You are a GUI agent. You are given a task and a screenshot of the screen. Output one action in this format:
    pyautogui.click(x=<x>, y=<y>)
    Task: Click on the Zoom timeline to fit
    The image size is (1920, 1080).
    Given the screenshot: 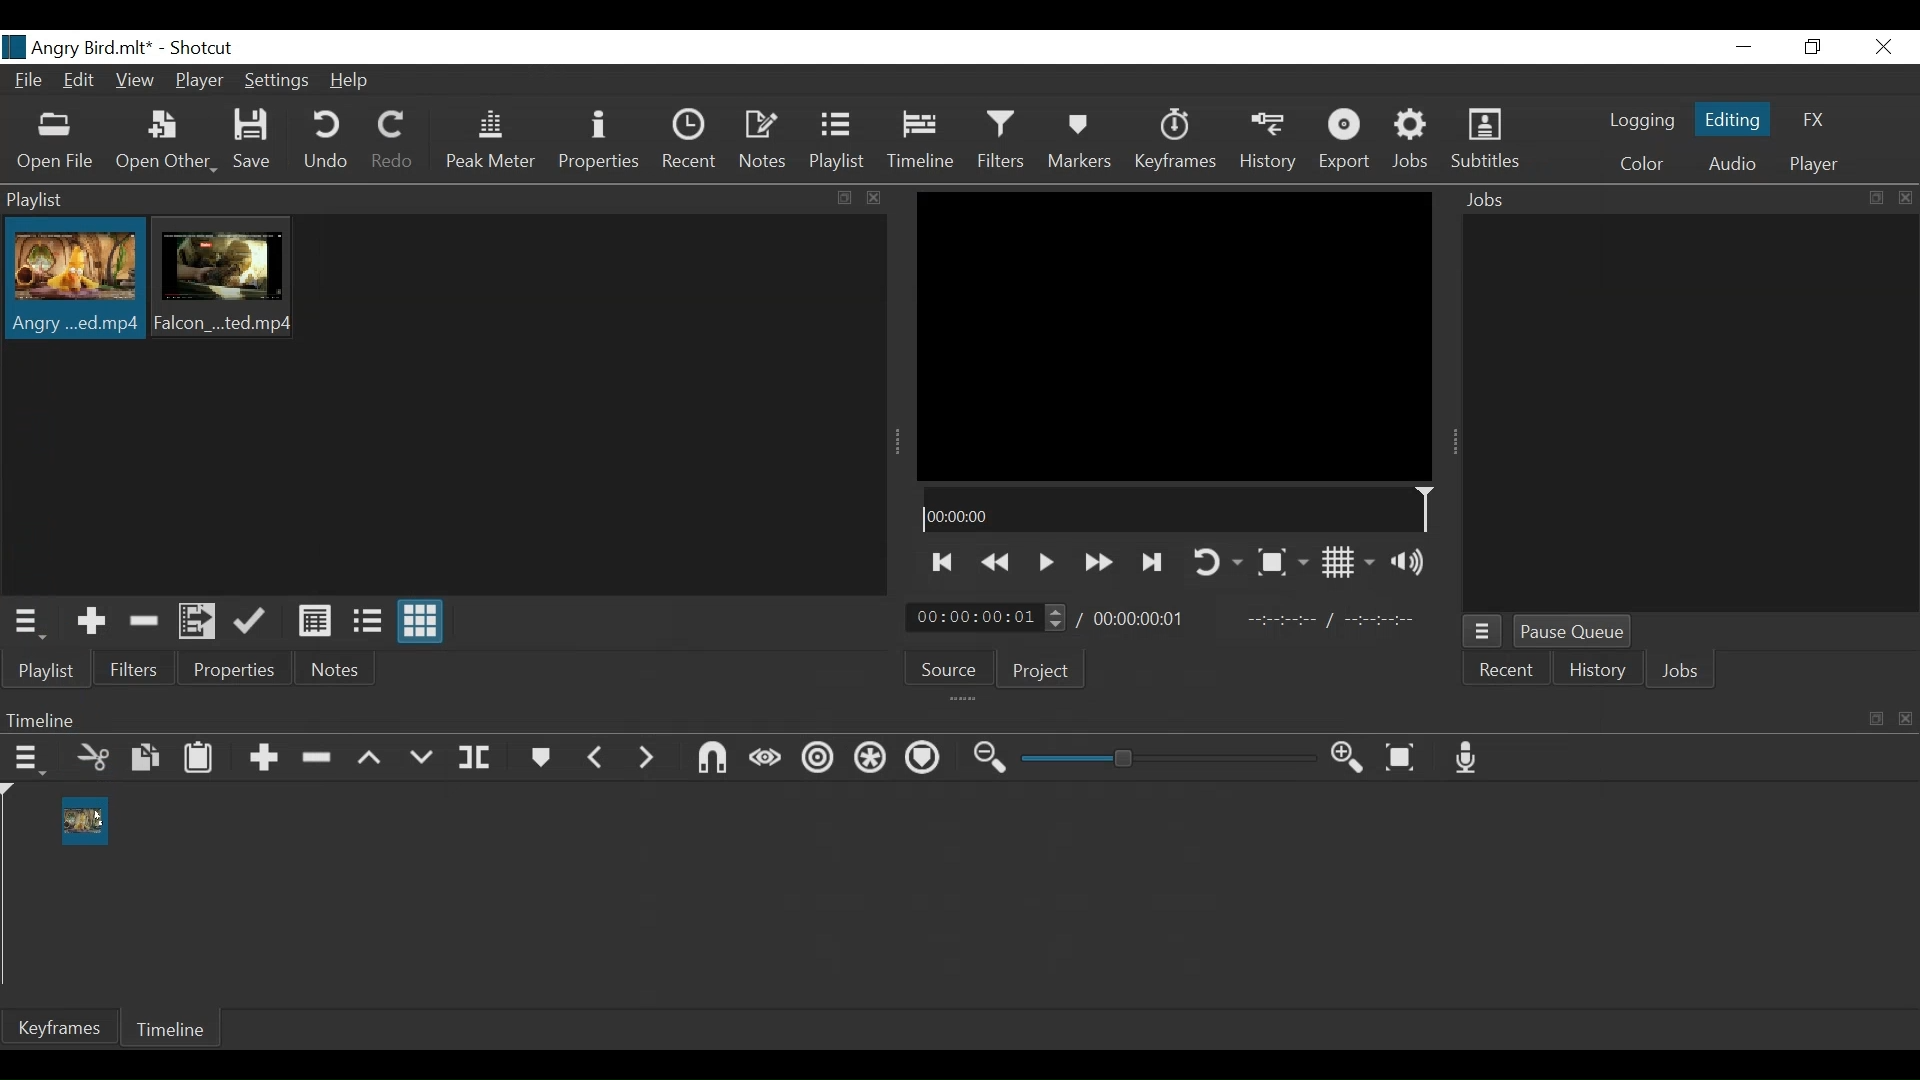 What is the action you would take?
    pyautogui.click(x=1402, y=757)
    